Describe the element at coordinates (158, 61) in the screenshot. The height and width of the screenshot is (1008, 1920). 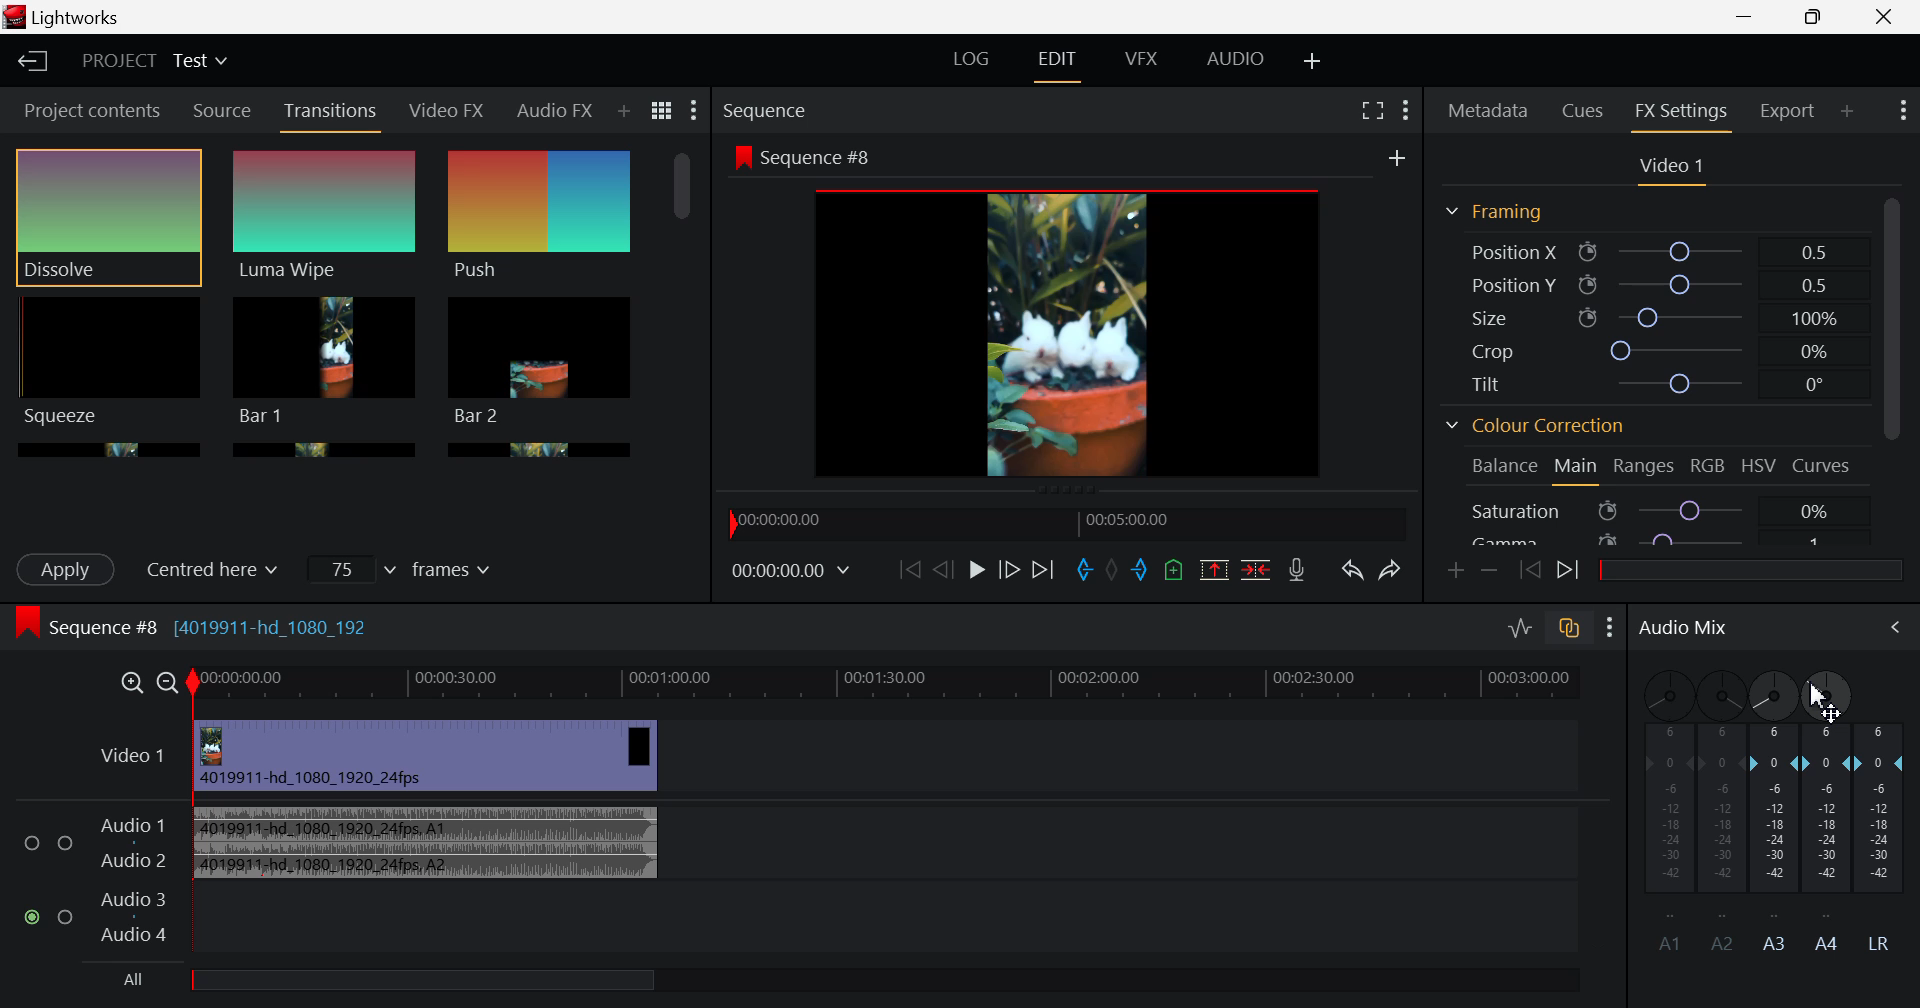
I see `Project Title` at that location.